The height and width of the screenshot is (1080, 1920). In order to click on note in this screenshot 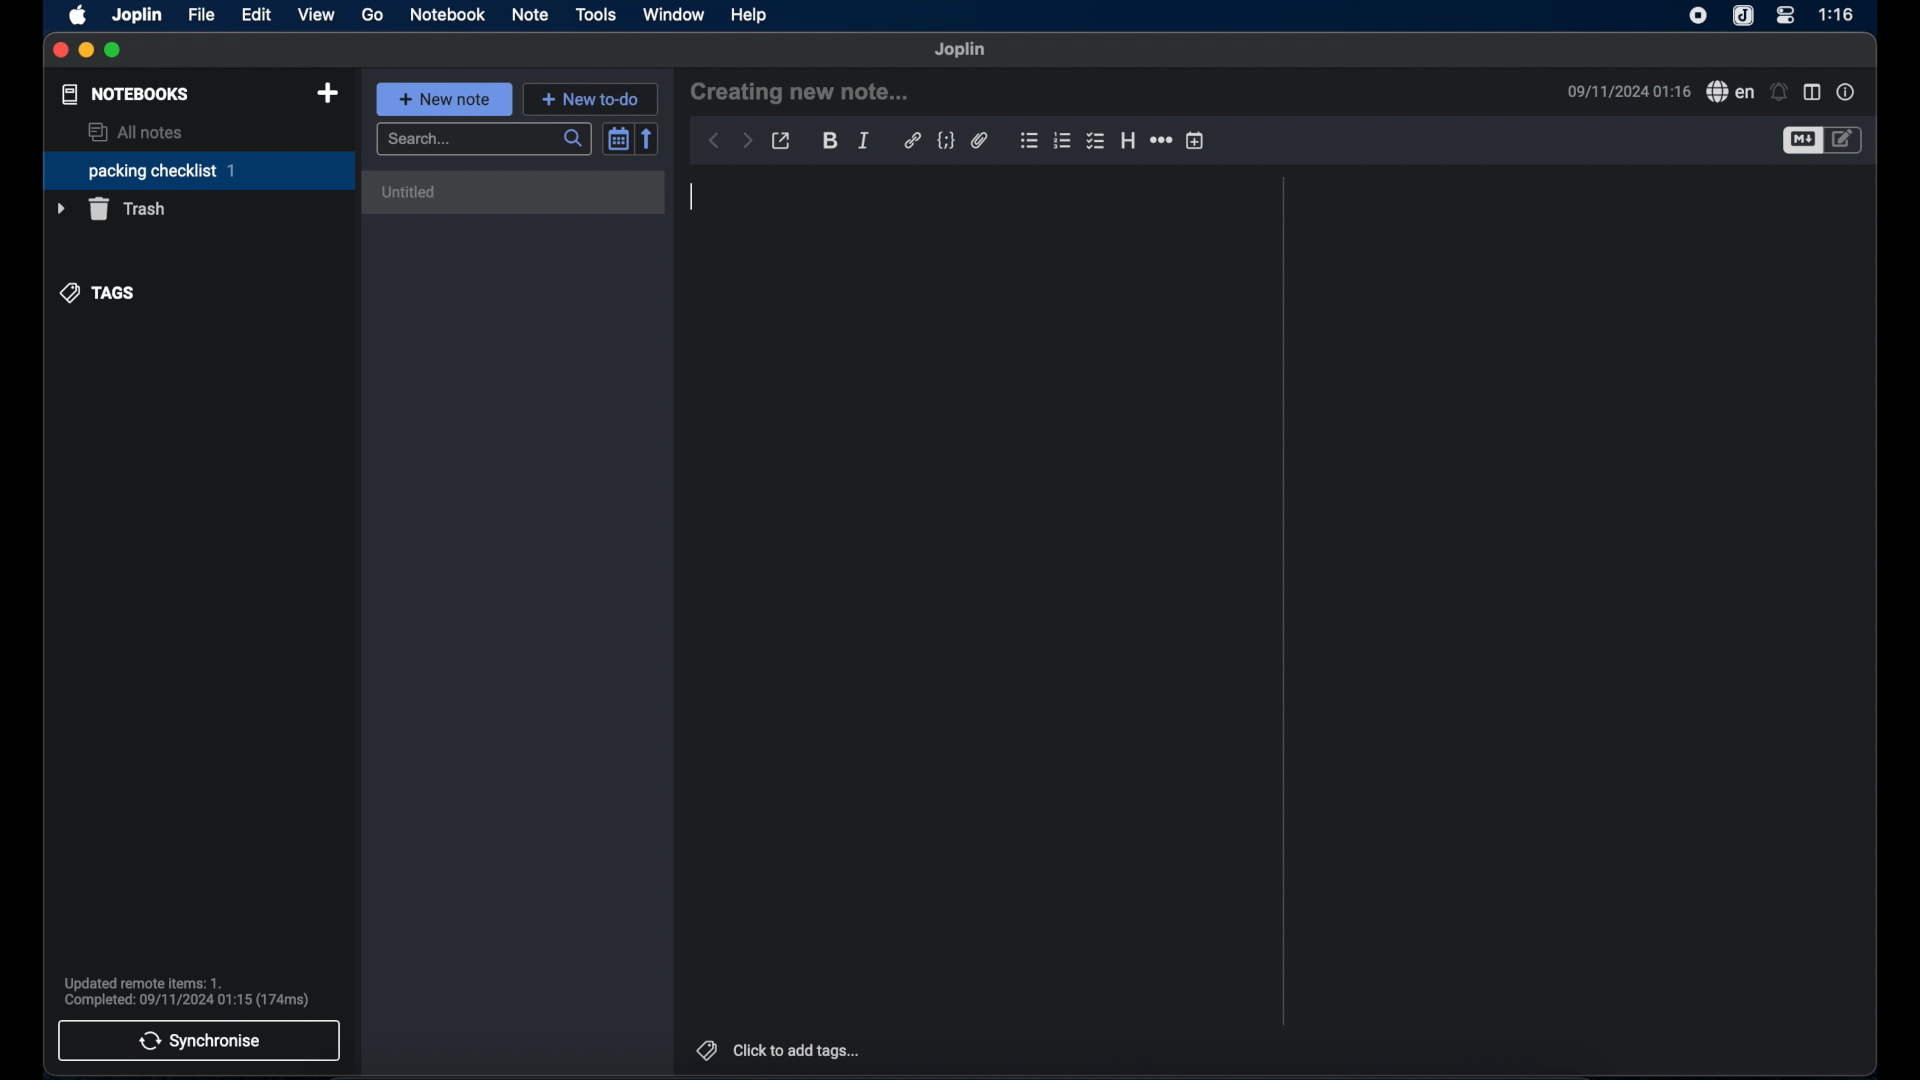, I will do `click(531, 14)`.